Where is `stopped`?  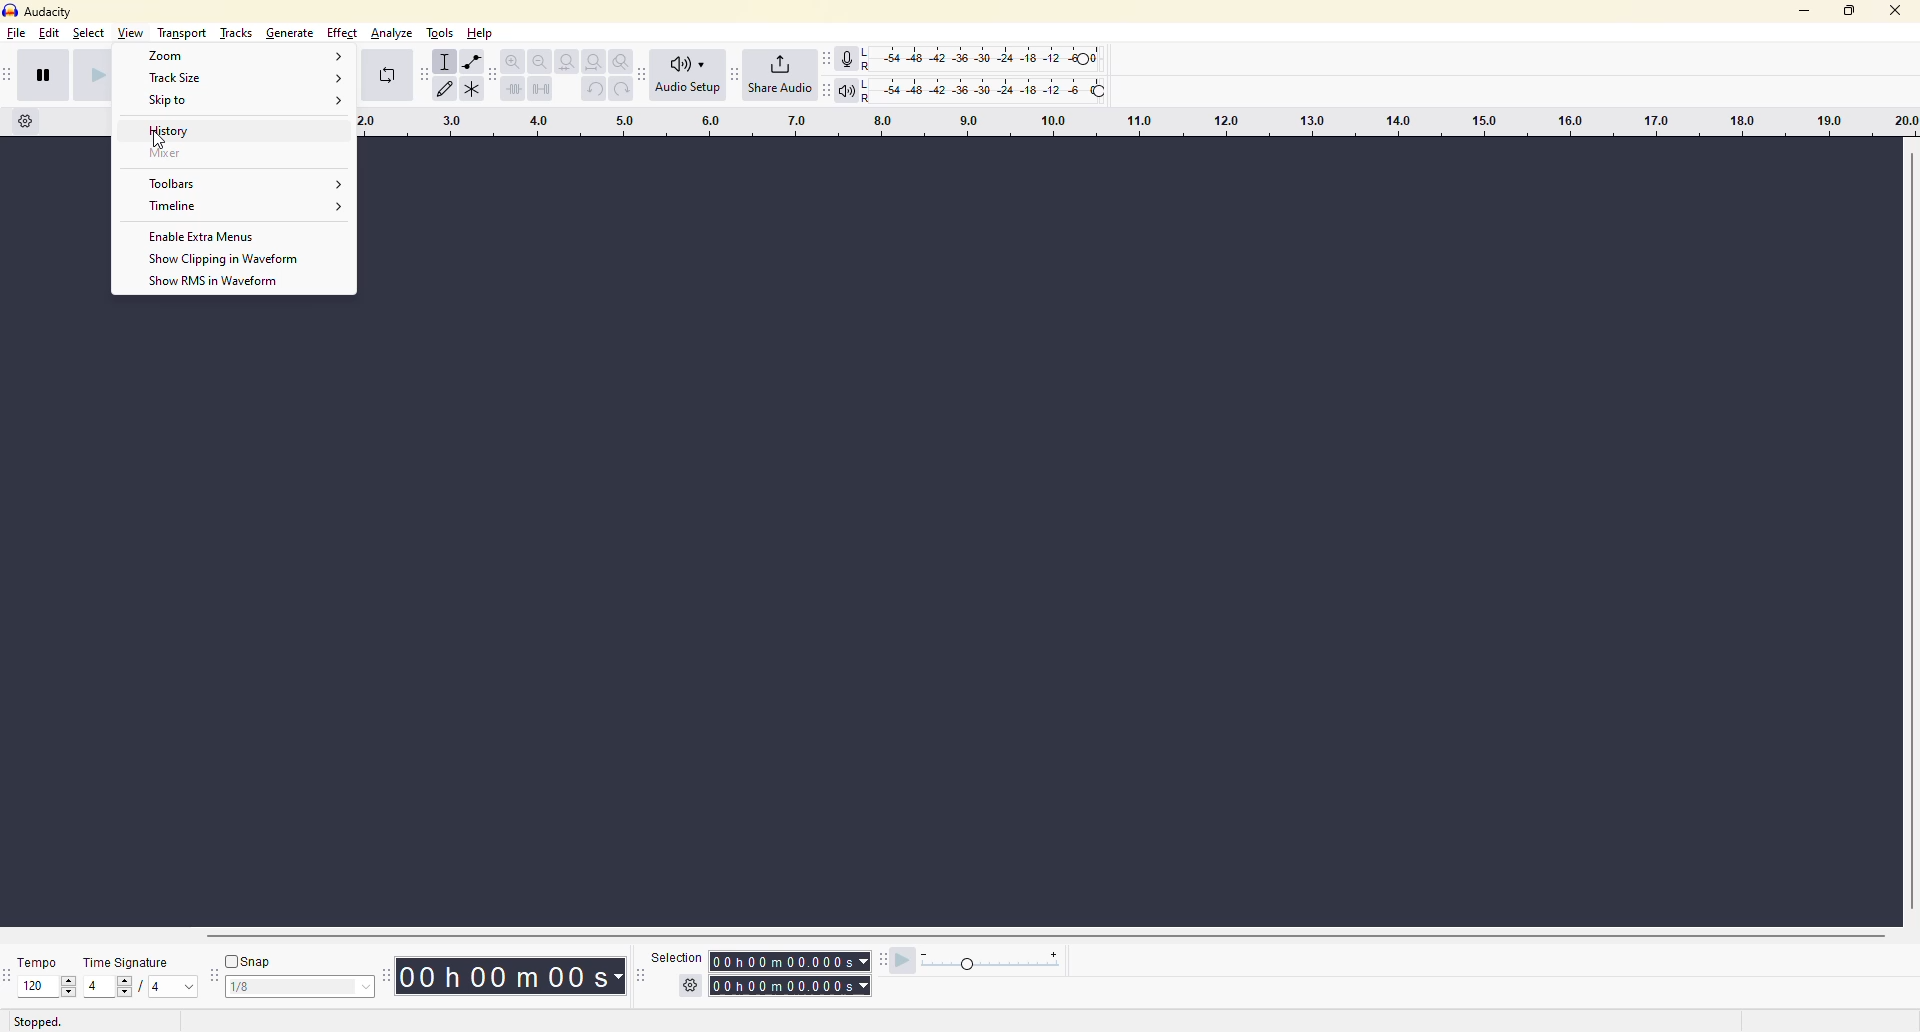
stopped is located at coordinates (38, 1022).